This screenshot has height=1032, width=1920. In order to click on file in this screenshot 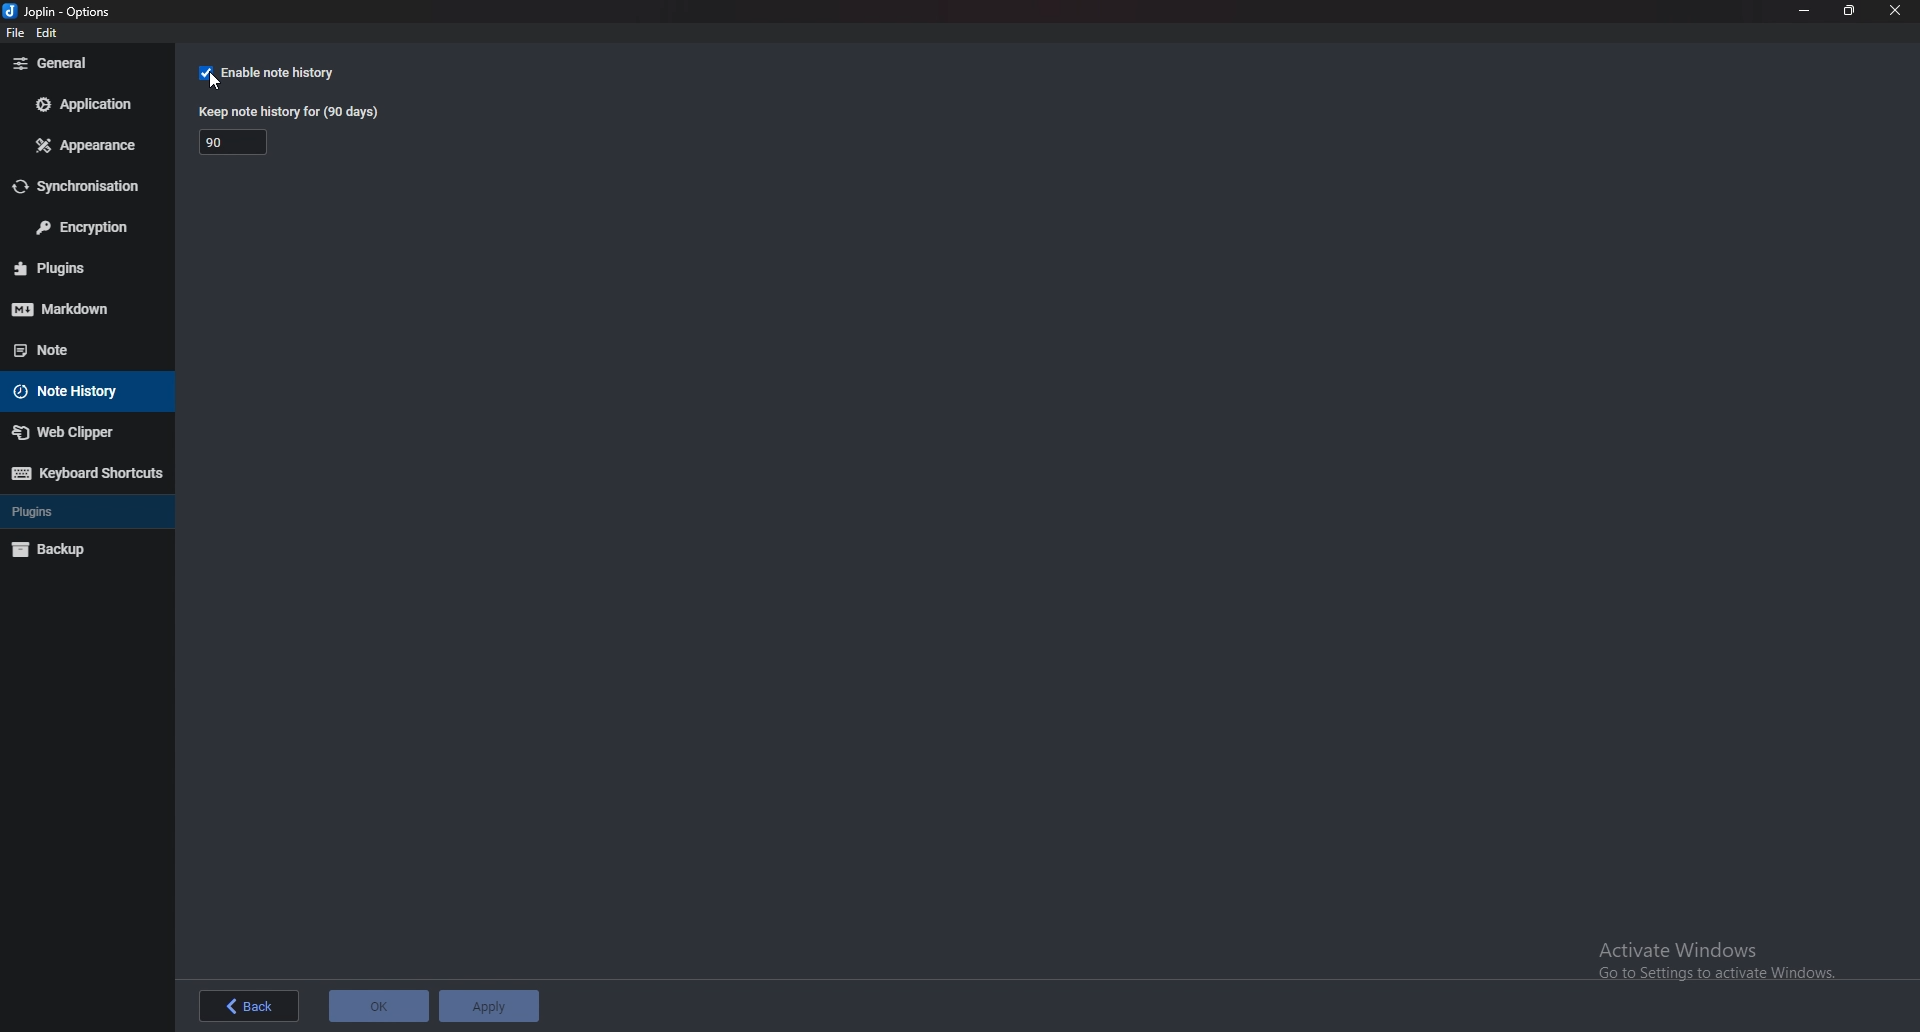, I will do `click(14, 34)`.